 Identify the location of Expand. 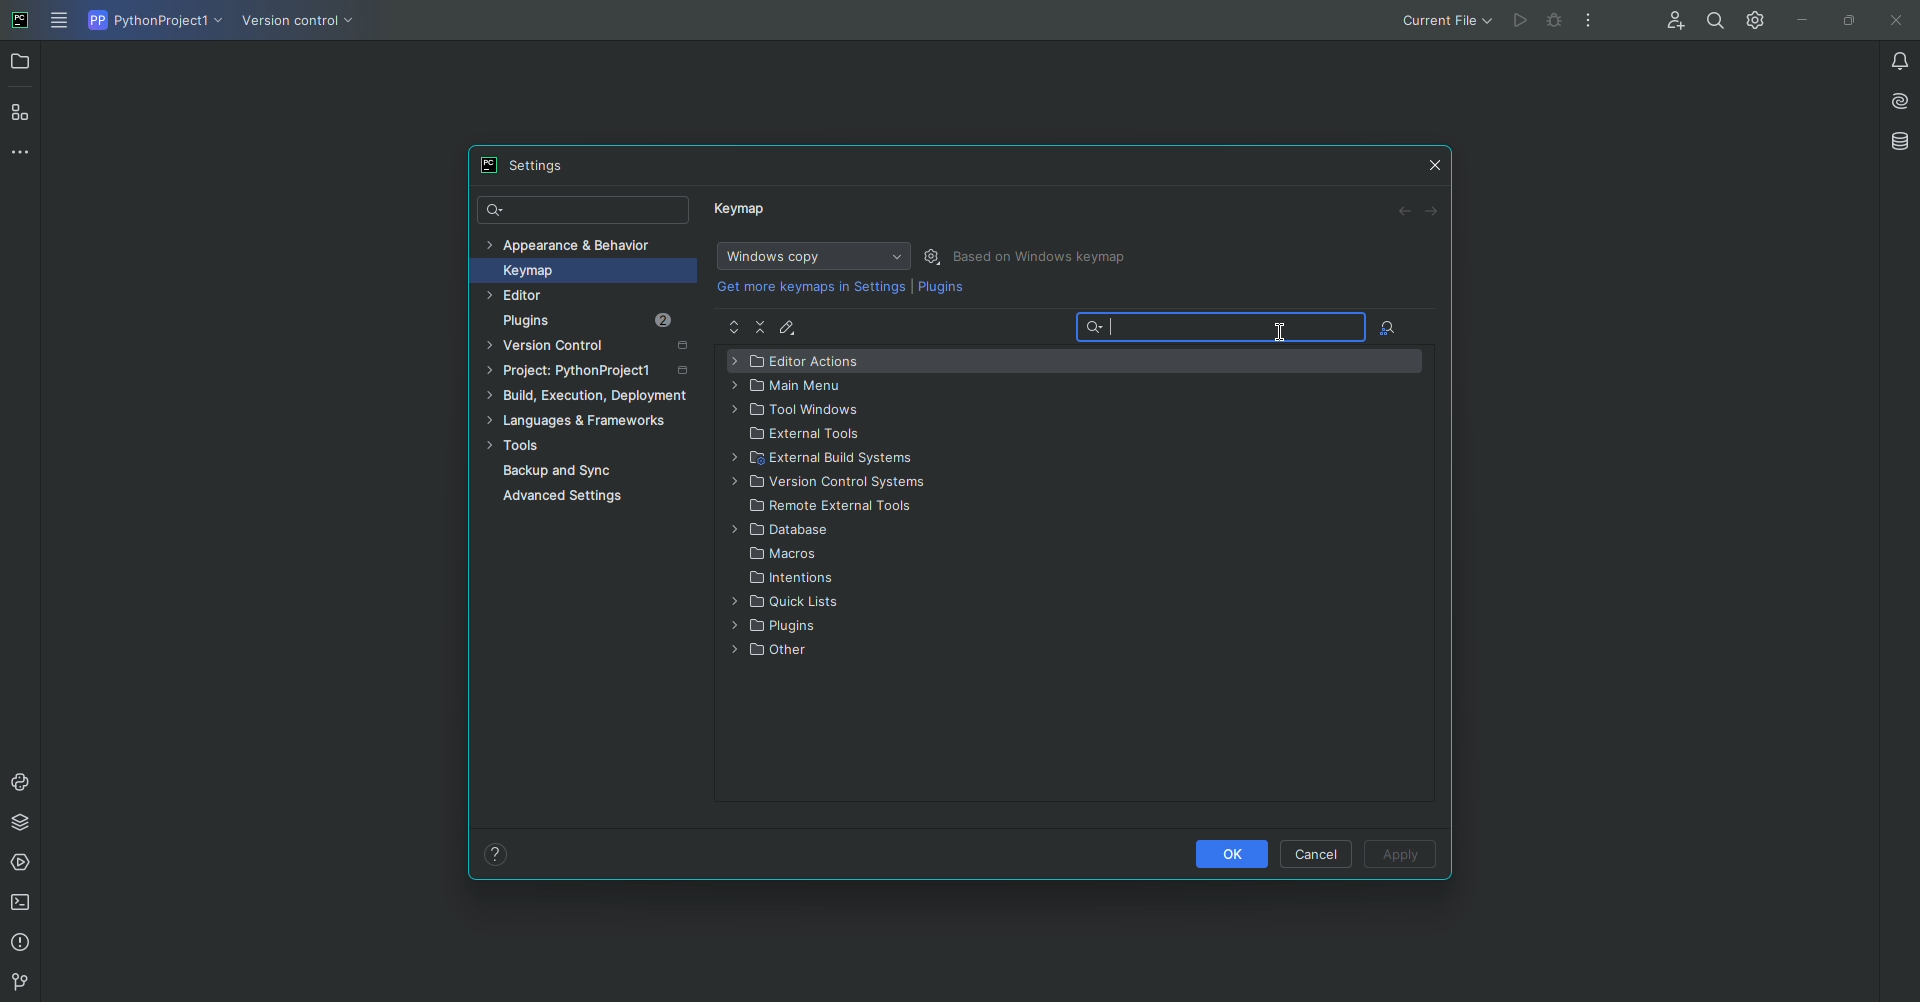
(734, 328).